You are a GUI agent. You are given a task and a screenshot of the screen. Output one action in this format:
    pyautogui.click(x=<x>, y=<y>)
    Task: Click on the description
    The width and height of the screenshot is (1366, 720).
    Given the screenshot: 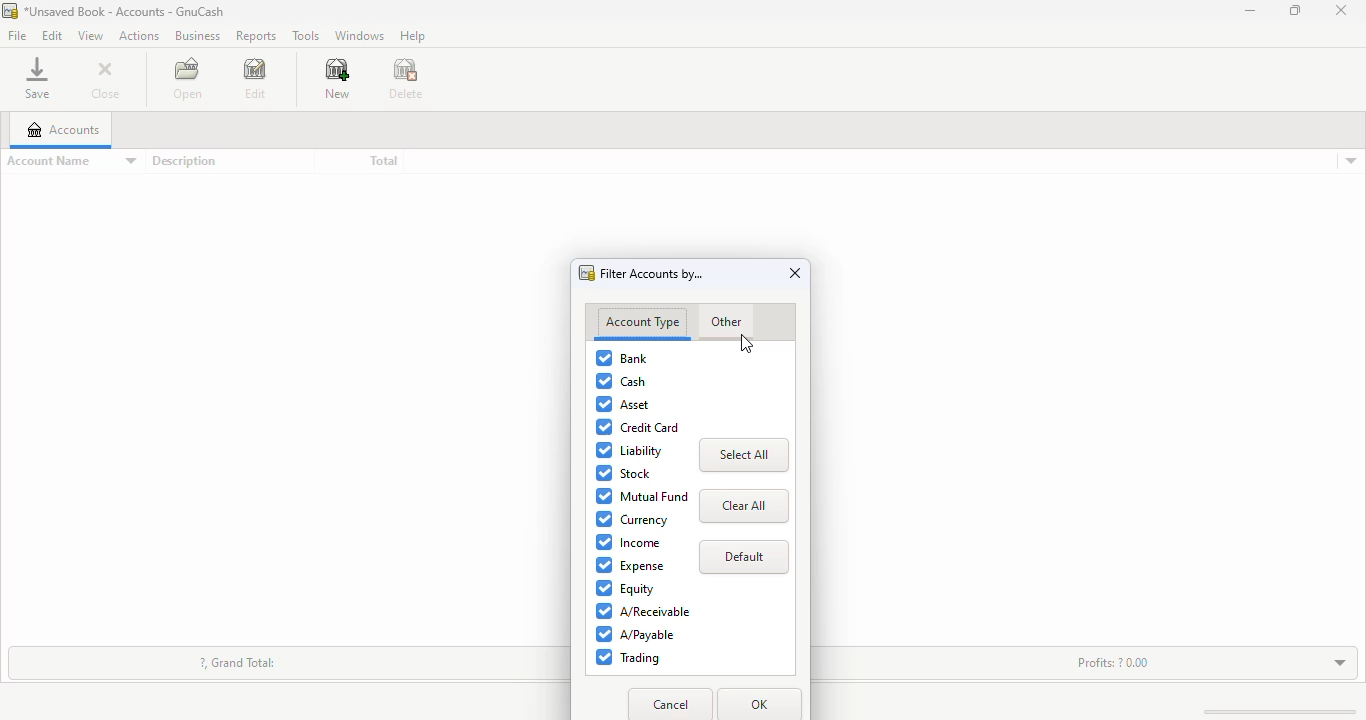 What is the action you would take?
    pyautogui.click(x=183, y=161)
    